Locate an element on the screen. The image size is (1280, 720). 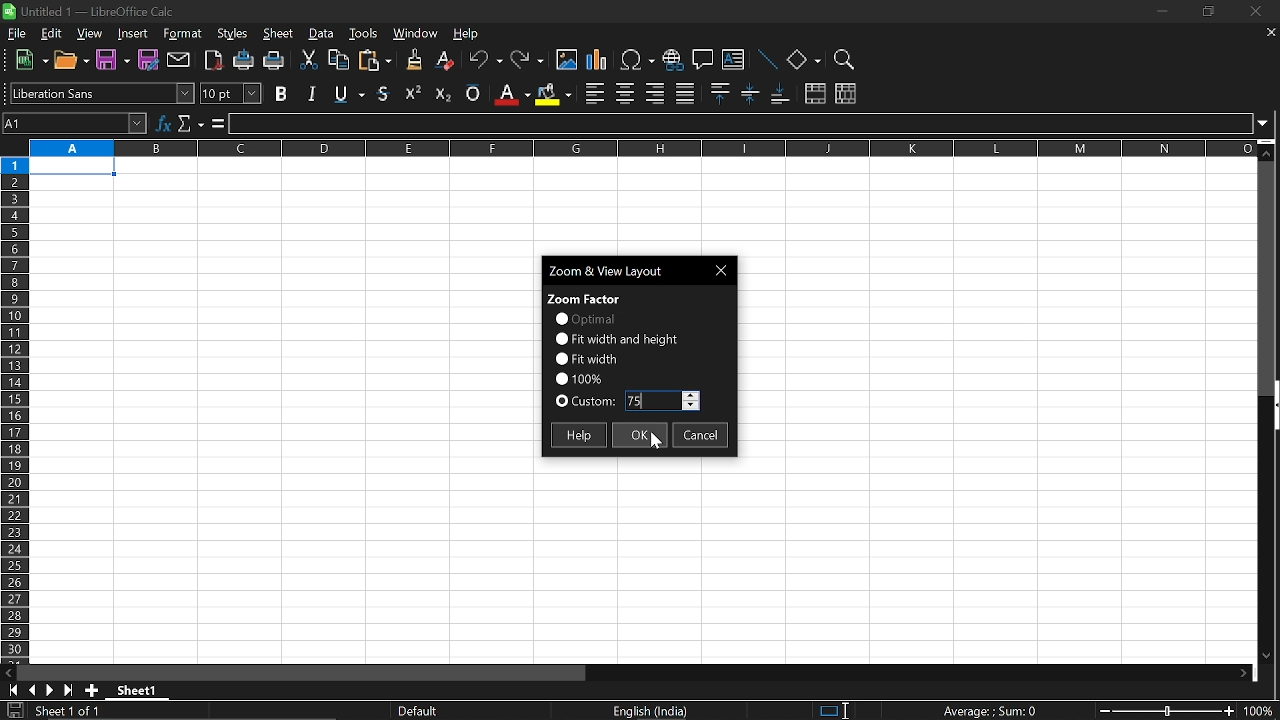
zoom factor is located at coordinates (585, 297).